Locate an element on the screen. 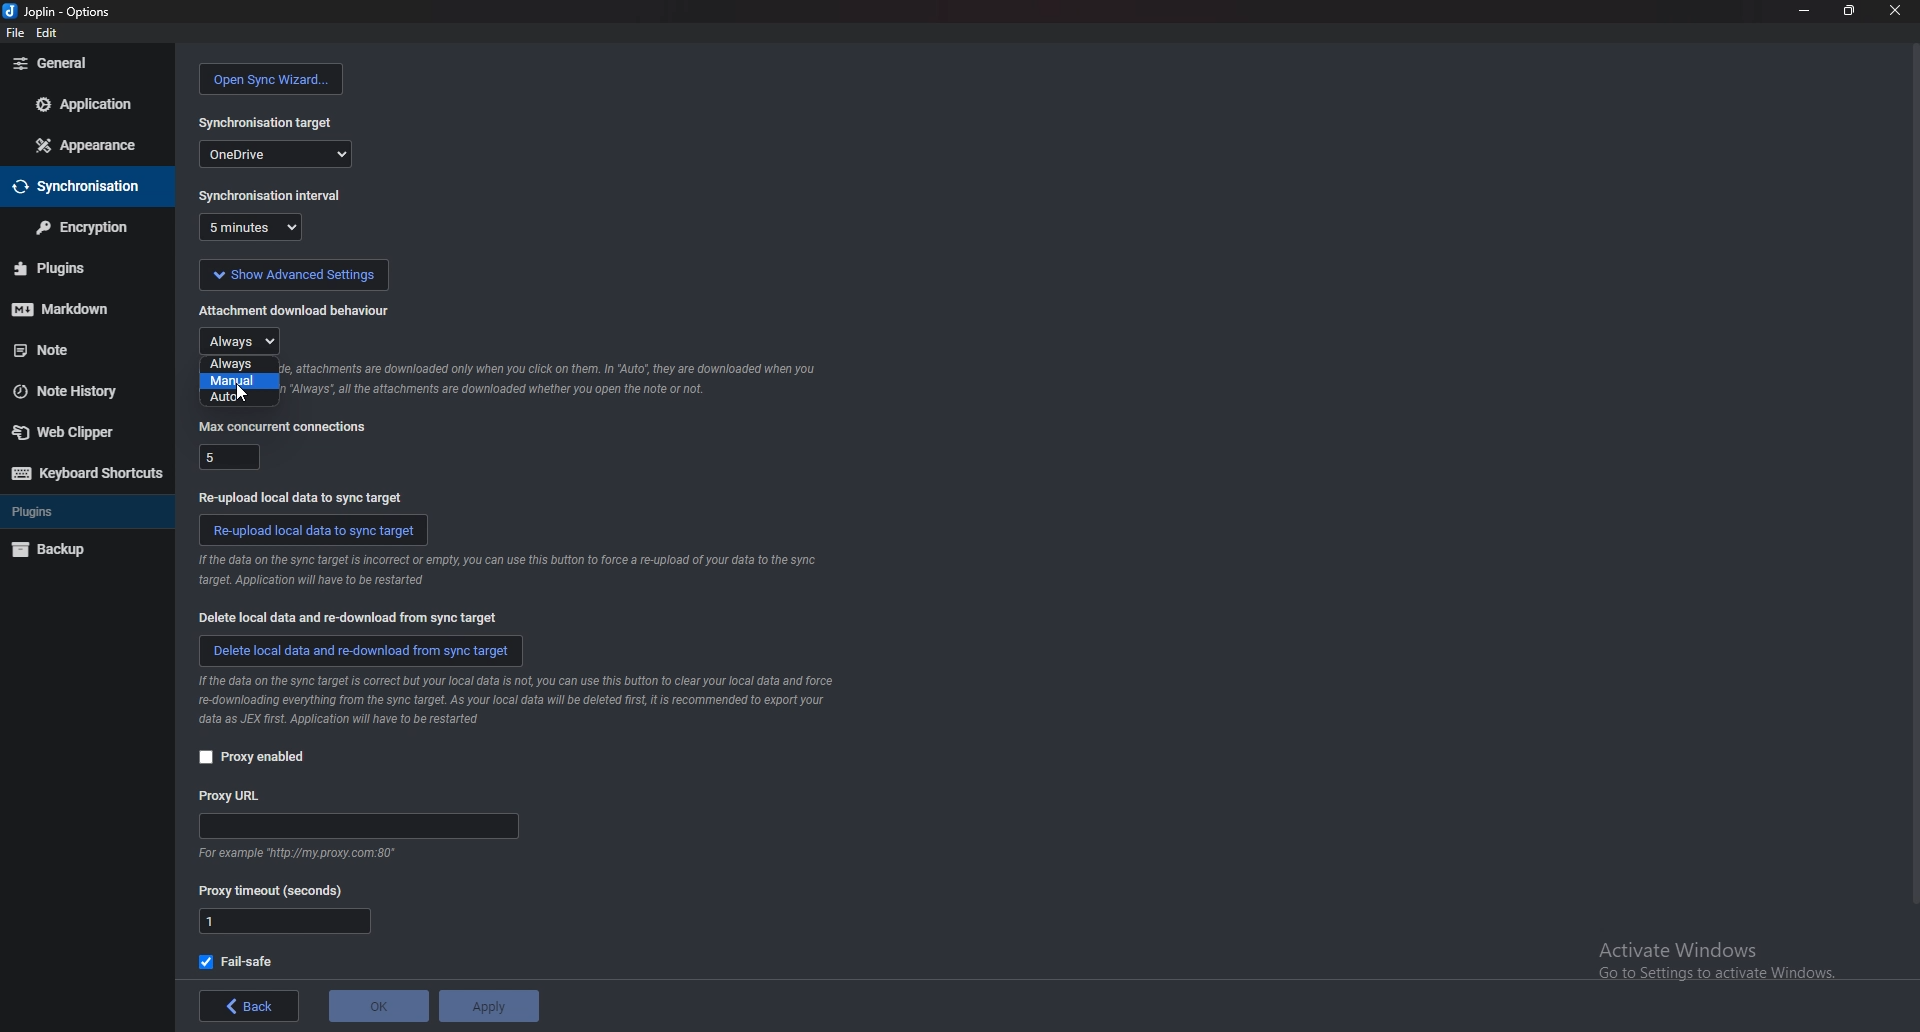 This screenshot has width=1920, height=1032. appearance is located at coordinates (84, 146).